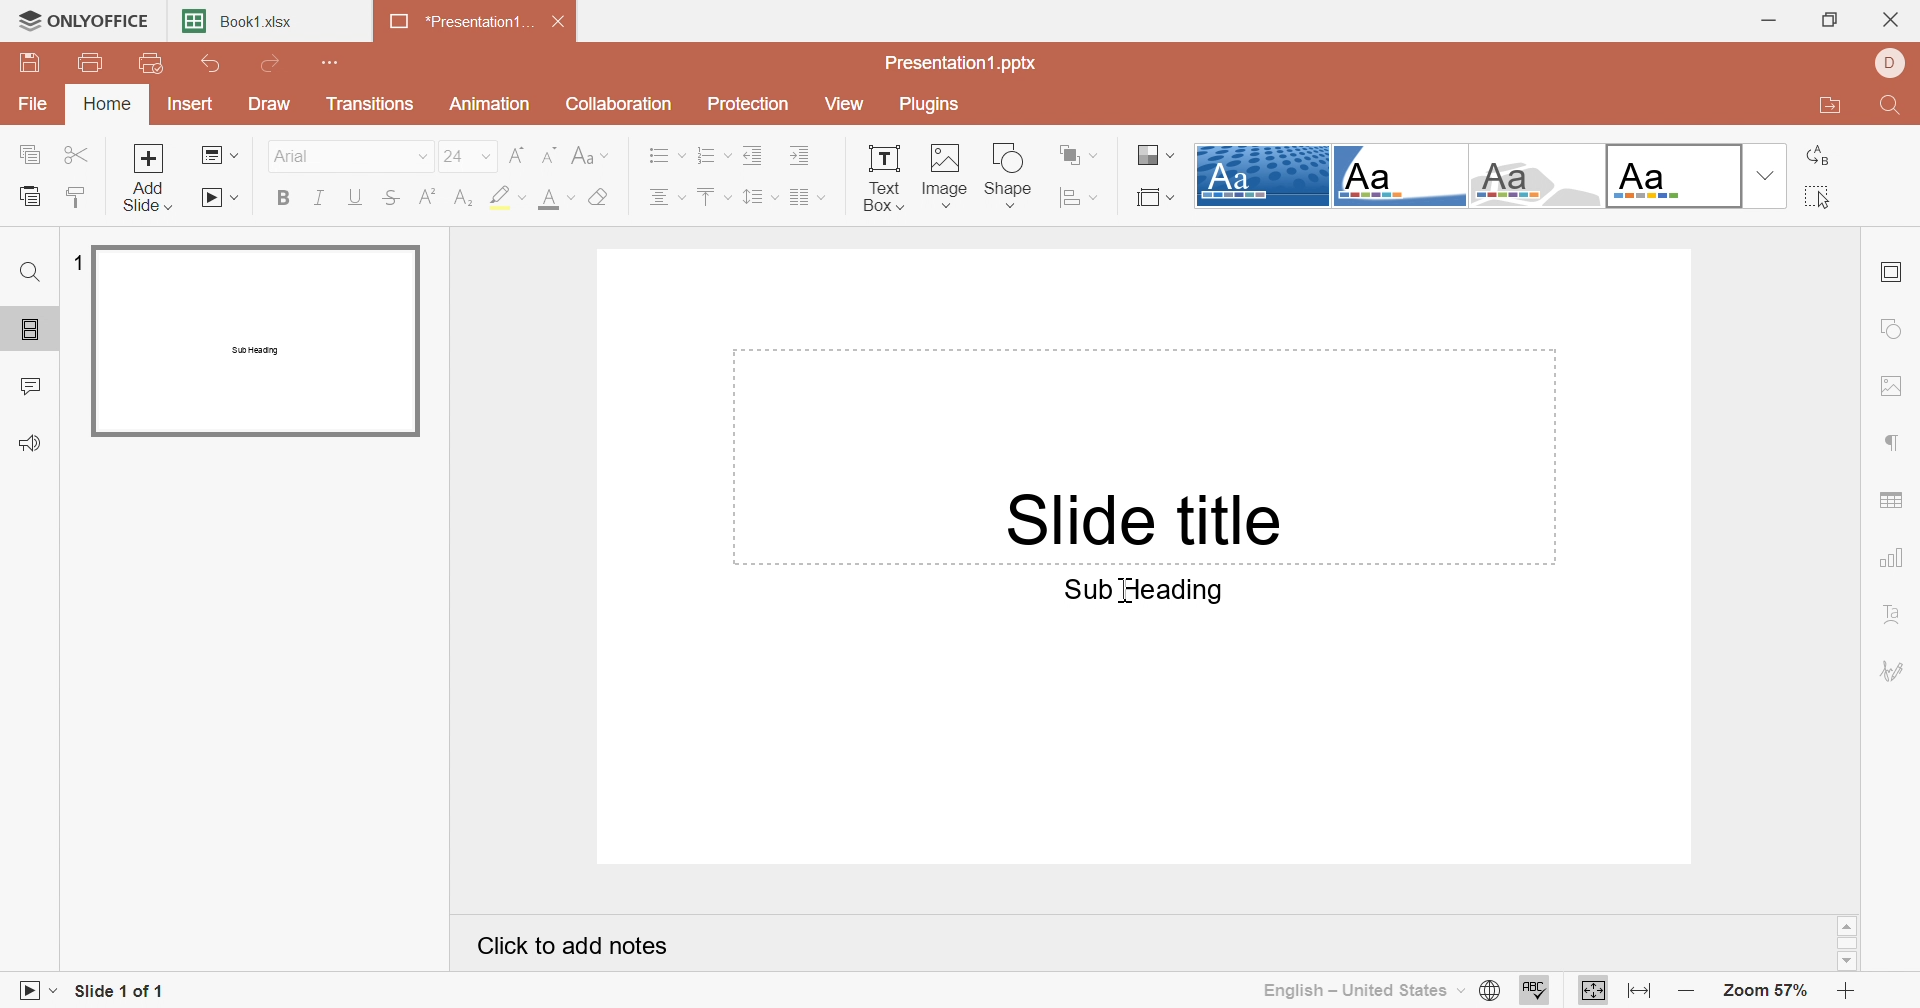  Describe the element at coordinates (1673, 174) in the screenshot. I see `Official` at that location.